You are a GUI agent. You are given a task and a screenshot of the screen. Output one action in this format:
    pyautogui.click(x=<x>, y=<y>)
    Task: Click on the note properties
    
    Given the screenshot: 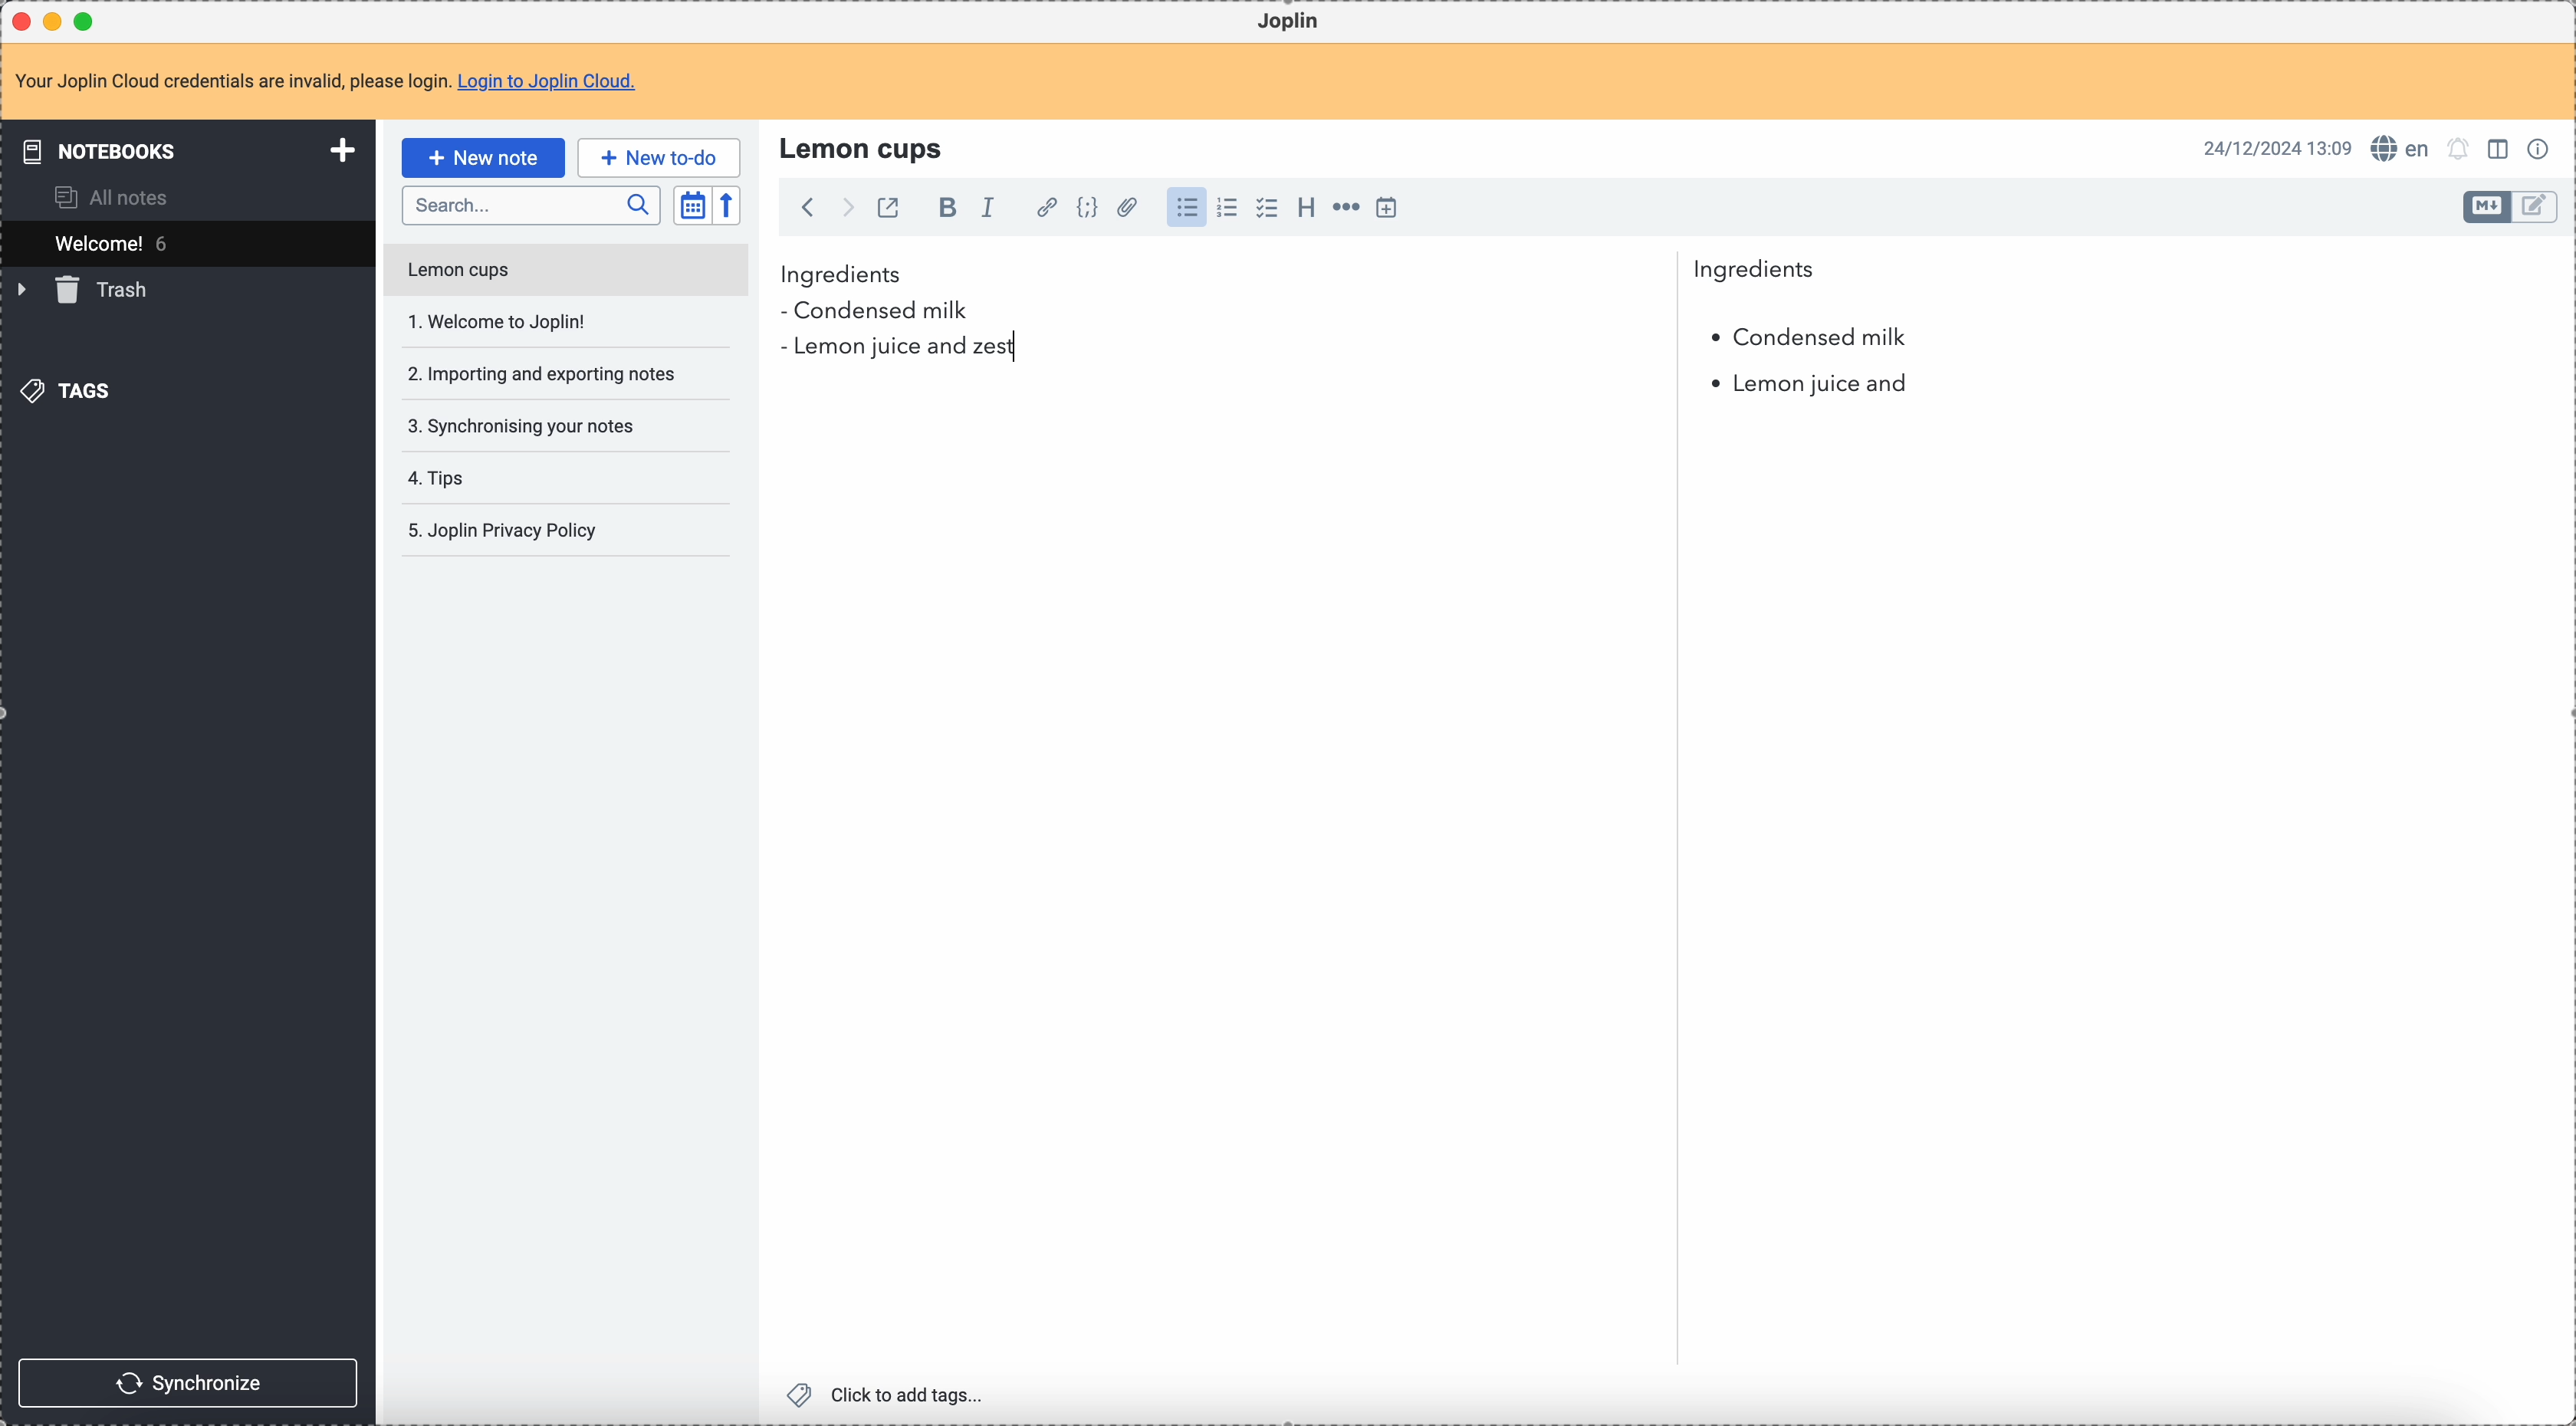 What is the action you would take?
    pyautogui.click(x=2542, y=147)
    